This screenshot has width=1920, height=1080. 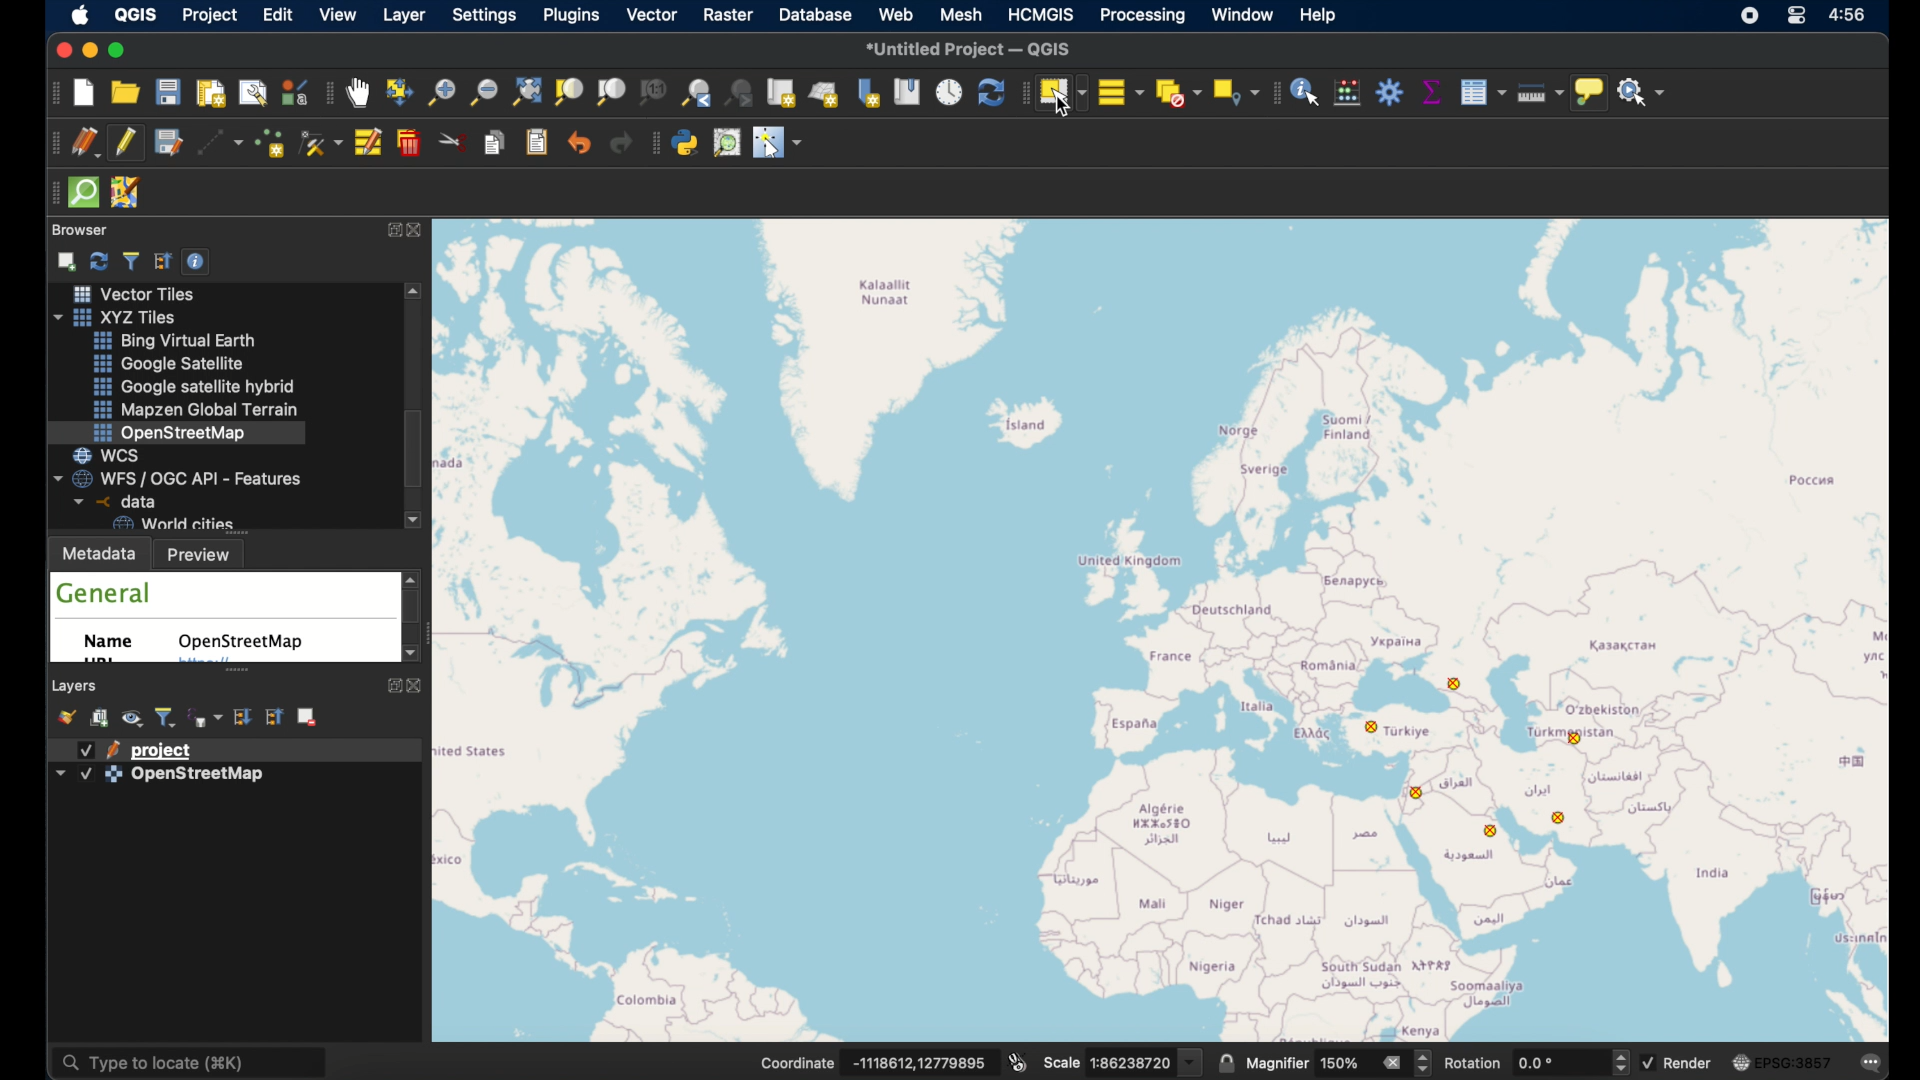 What do you see at coordinates (310, 717) in the screenshot?
I see `remove layer/group` at bounding box center [310, 717].